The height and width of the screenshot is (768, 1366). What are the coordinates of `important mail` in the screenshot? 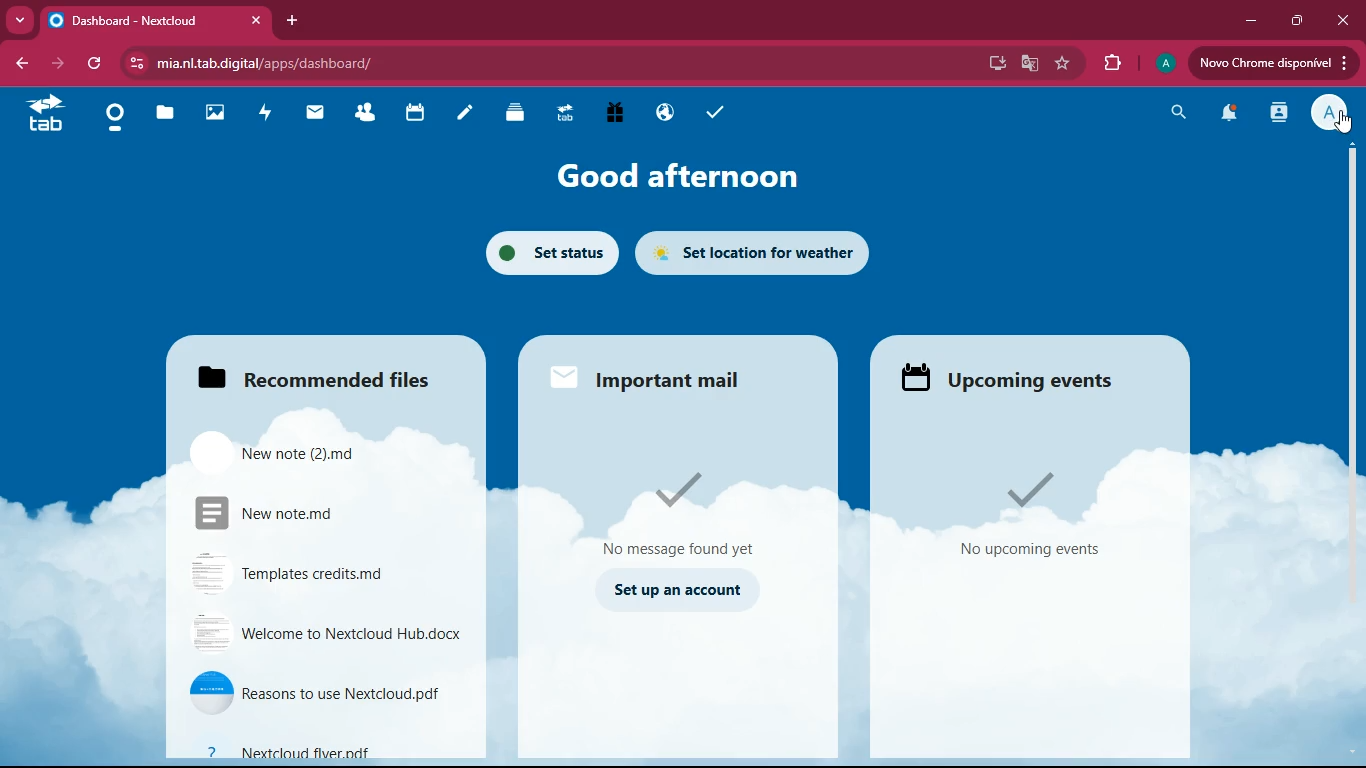 It's located at (659, 377).